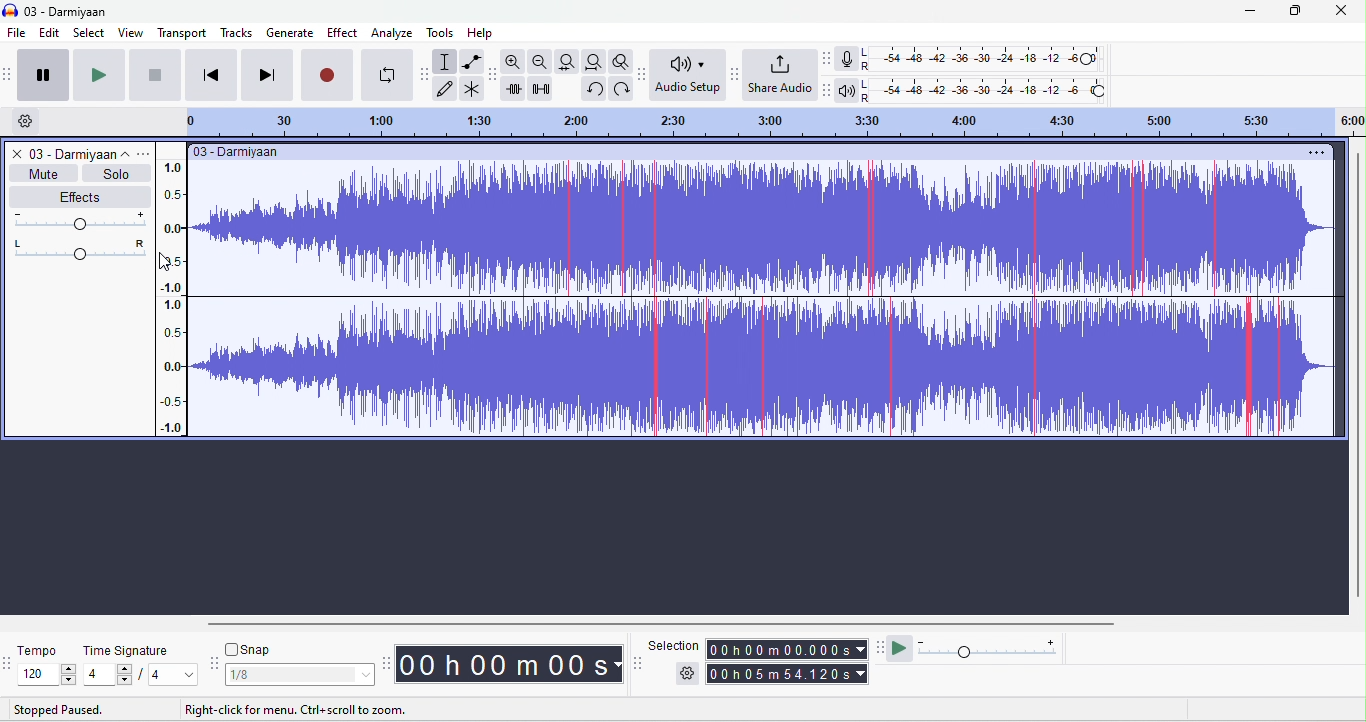 This screenshot has height=722, width=1366. Describe the element at coordinates (988, 647) in the screenshot. I see `playback speed` at that location.